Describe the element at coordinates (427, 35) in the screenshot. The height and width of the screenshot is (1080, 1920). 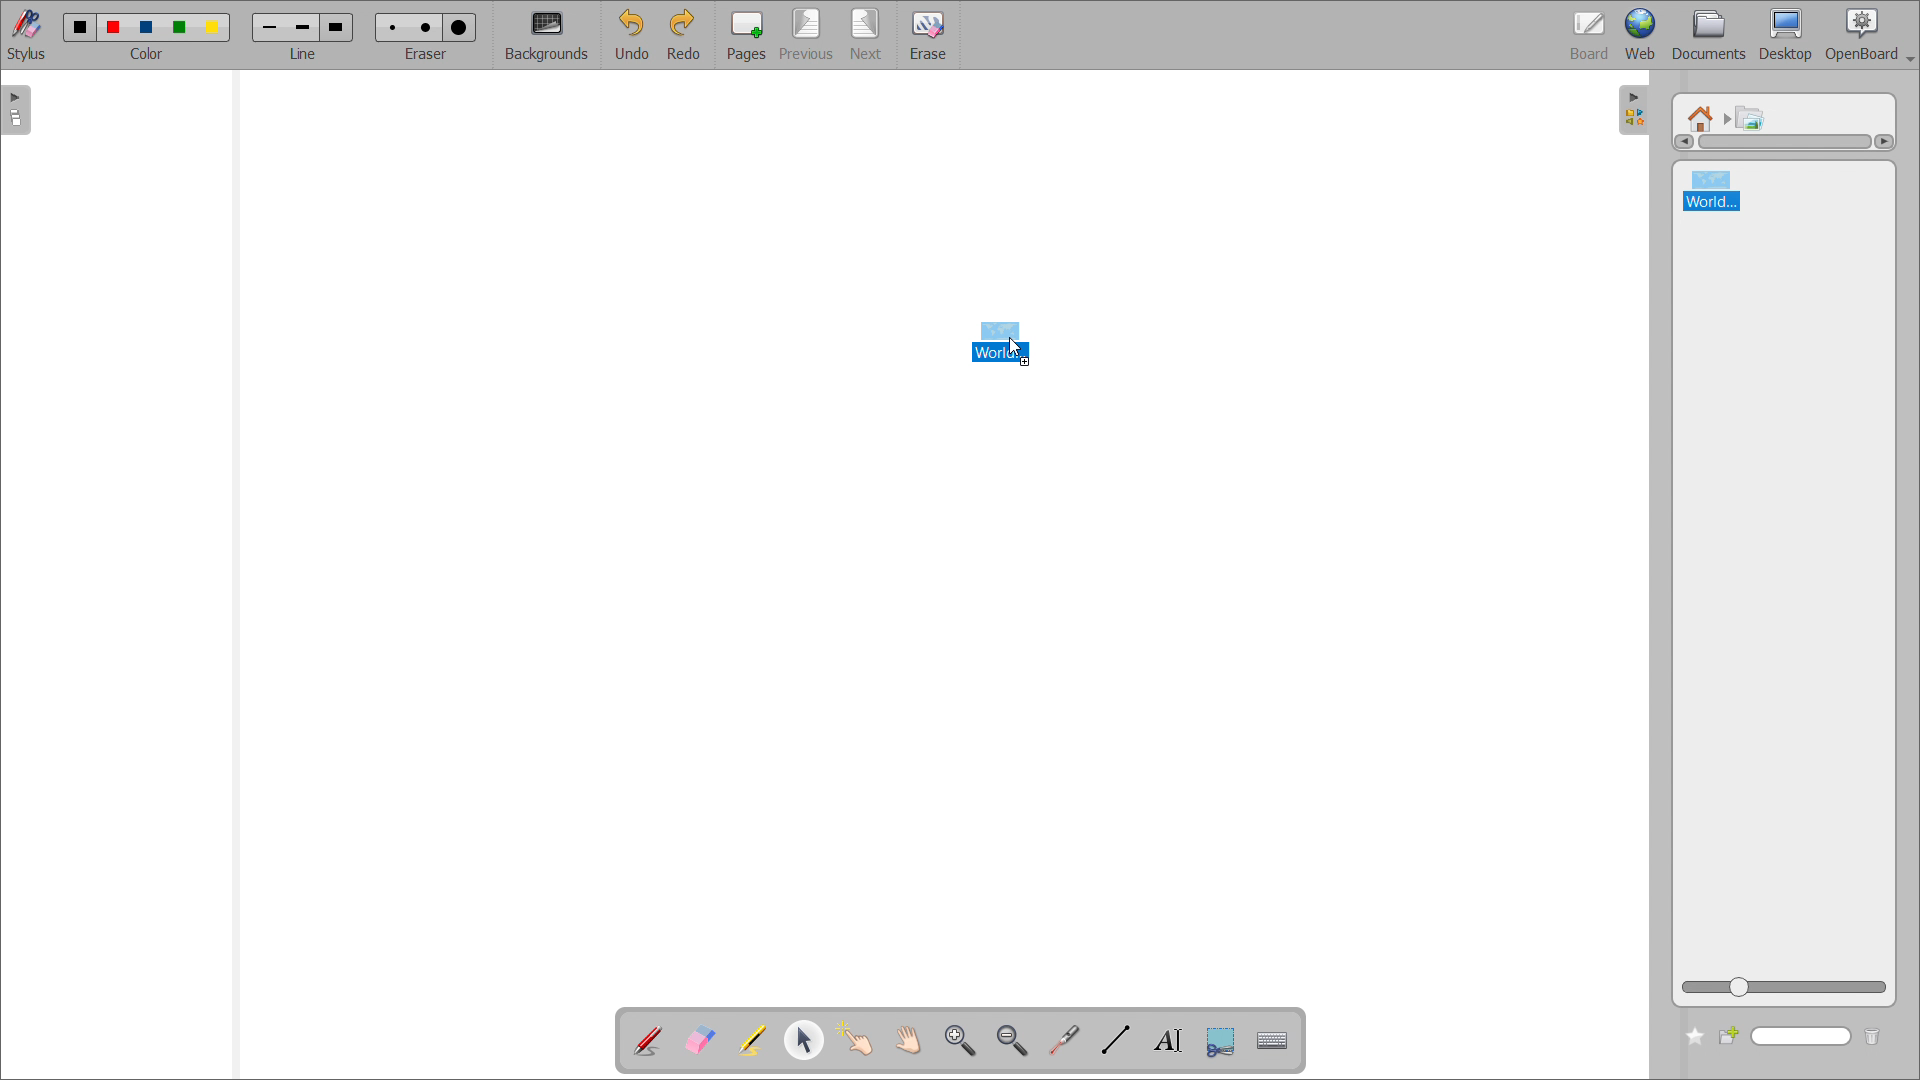
I see `select eraser size` at that location.